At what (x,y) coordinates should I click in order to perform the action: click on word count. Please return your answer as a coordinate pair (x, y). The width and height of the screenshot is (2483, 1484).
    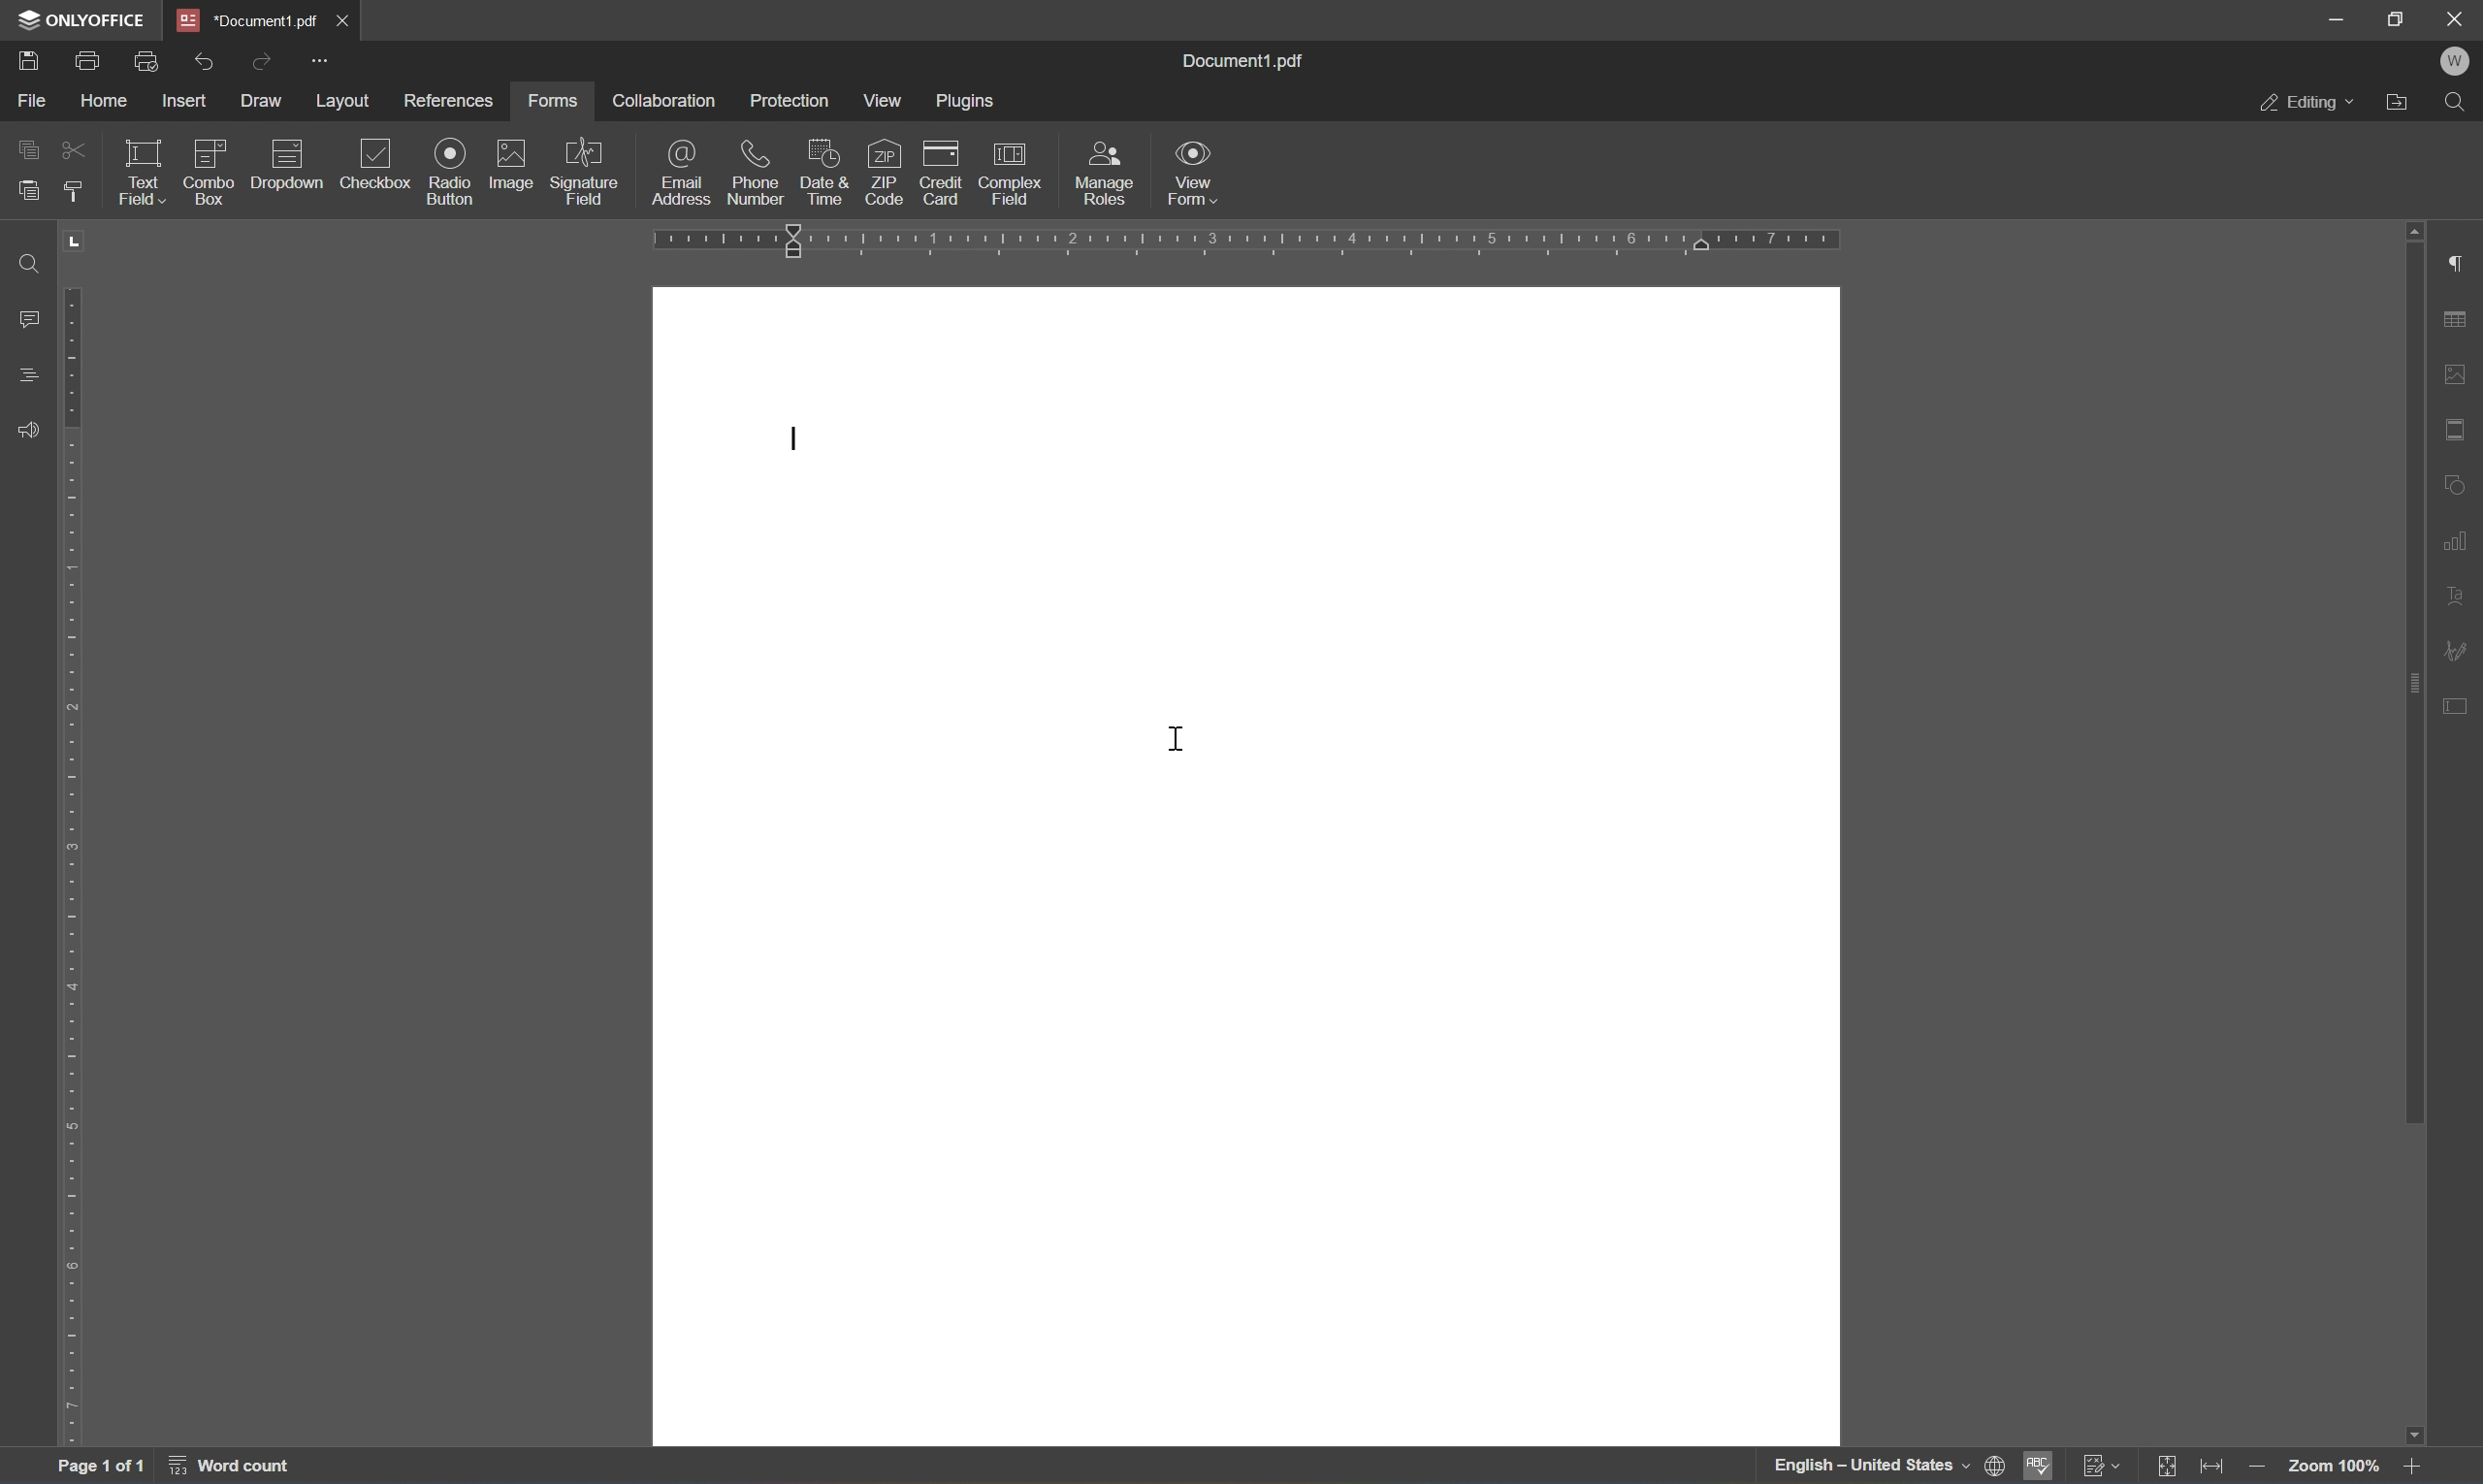
    Looking at the image, I should click on (233, 1467).